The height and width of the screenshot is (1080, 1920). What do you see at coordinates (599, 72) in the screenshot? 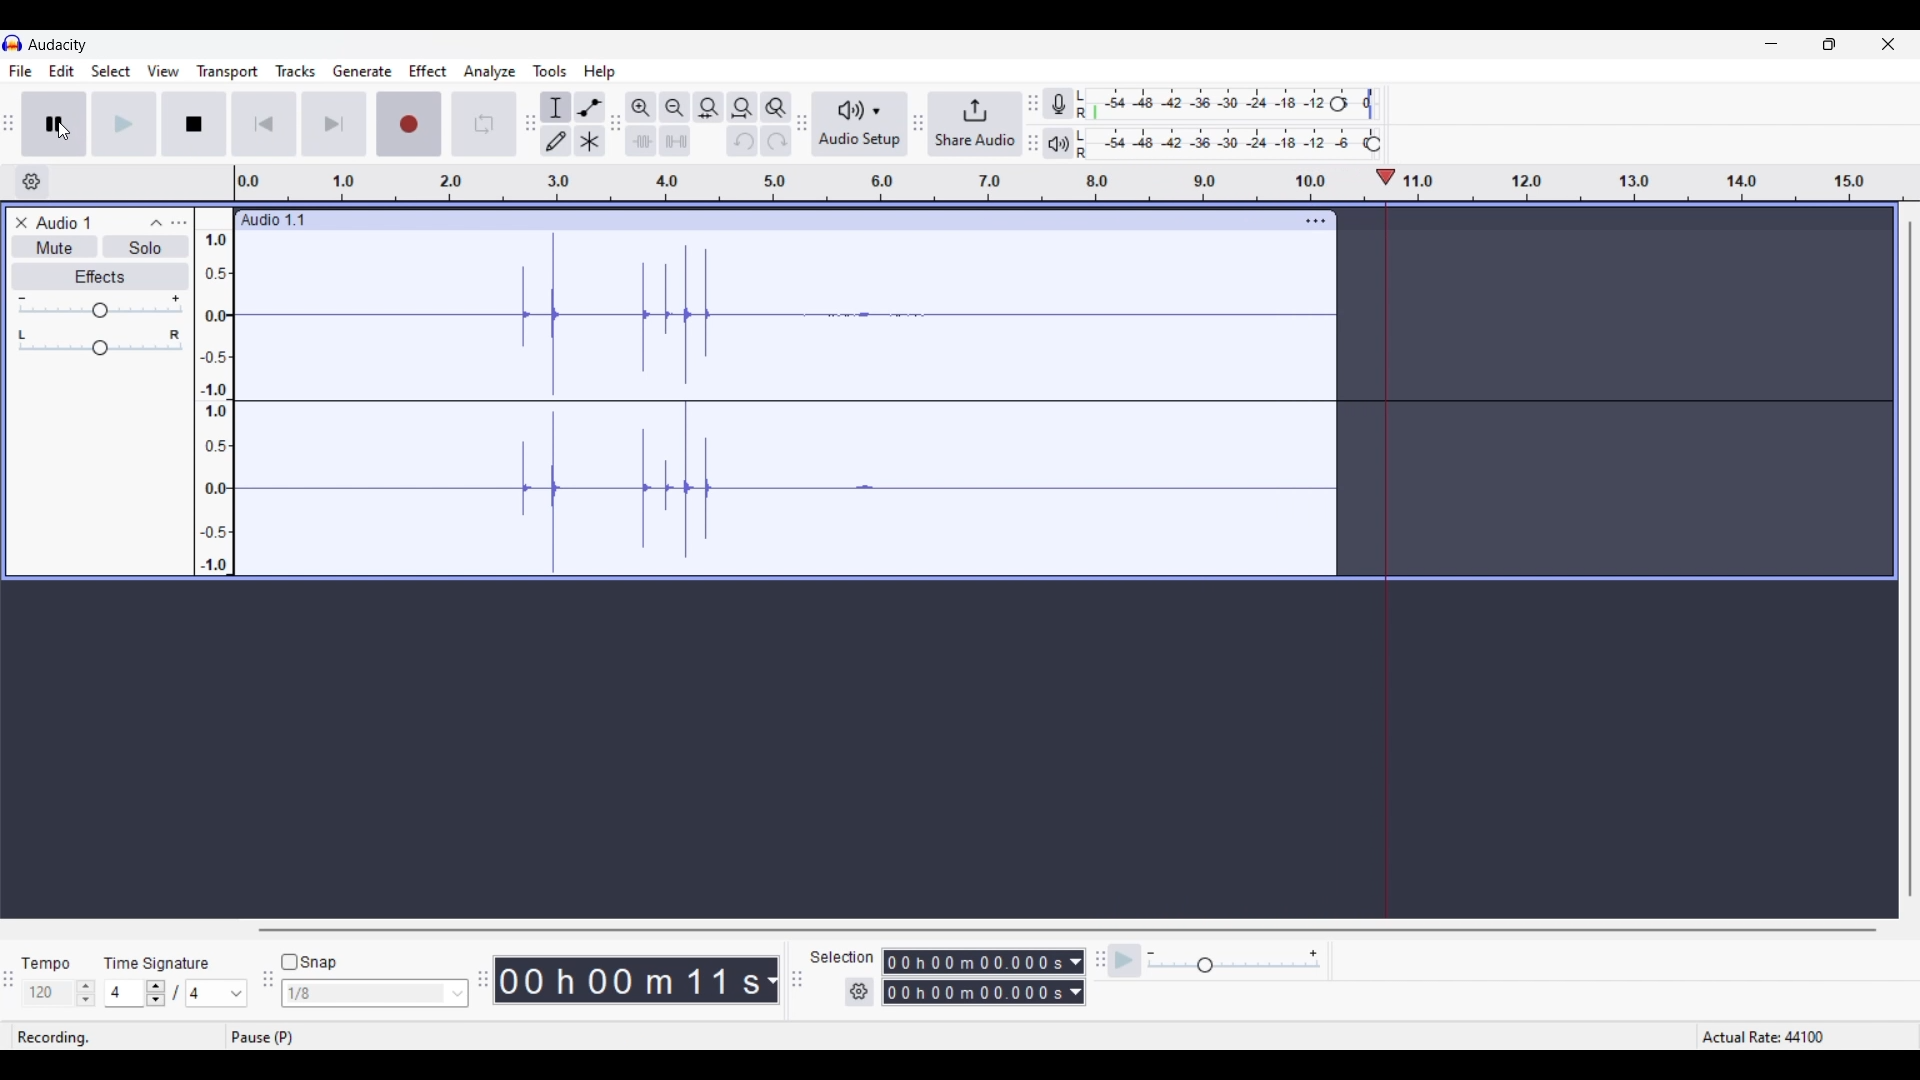
I see `Help menu` at bounding box center [599, 72].